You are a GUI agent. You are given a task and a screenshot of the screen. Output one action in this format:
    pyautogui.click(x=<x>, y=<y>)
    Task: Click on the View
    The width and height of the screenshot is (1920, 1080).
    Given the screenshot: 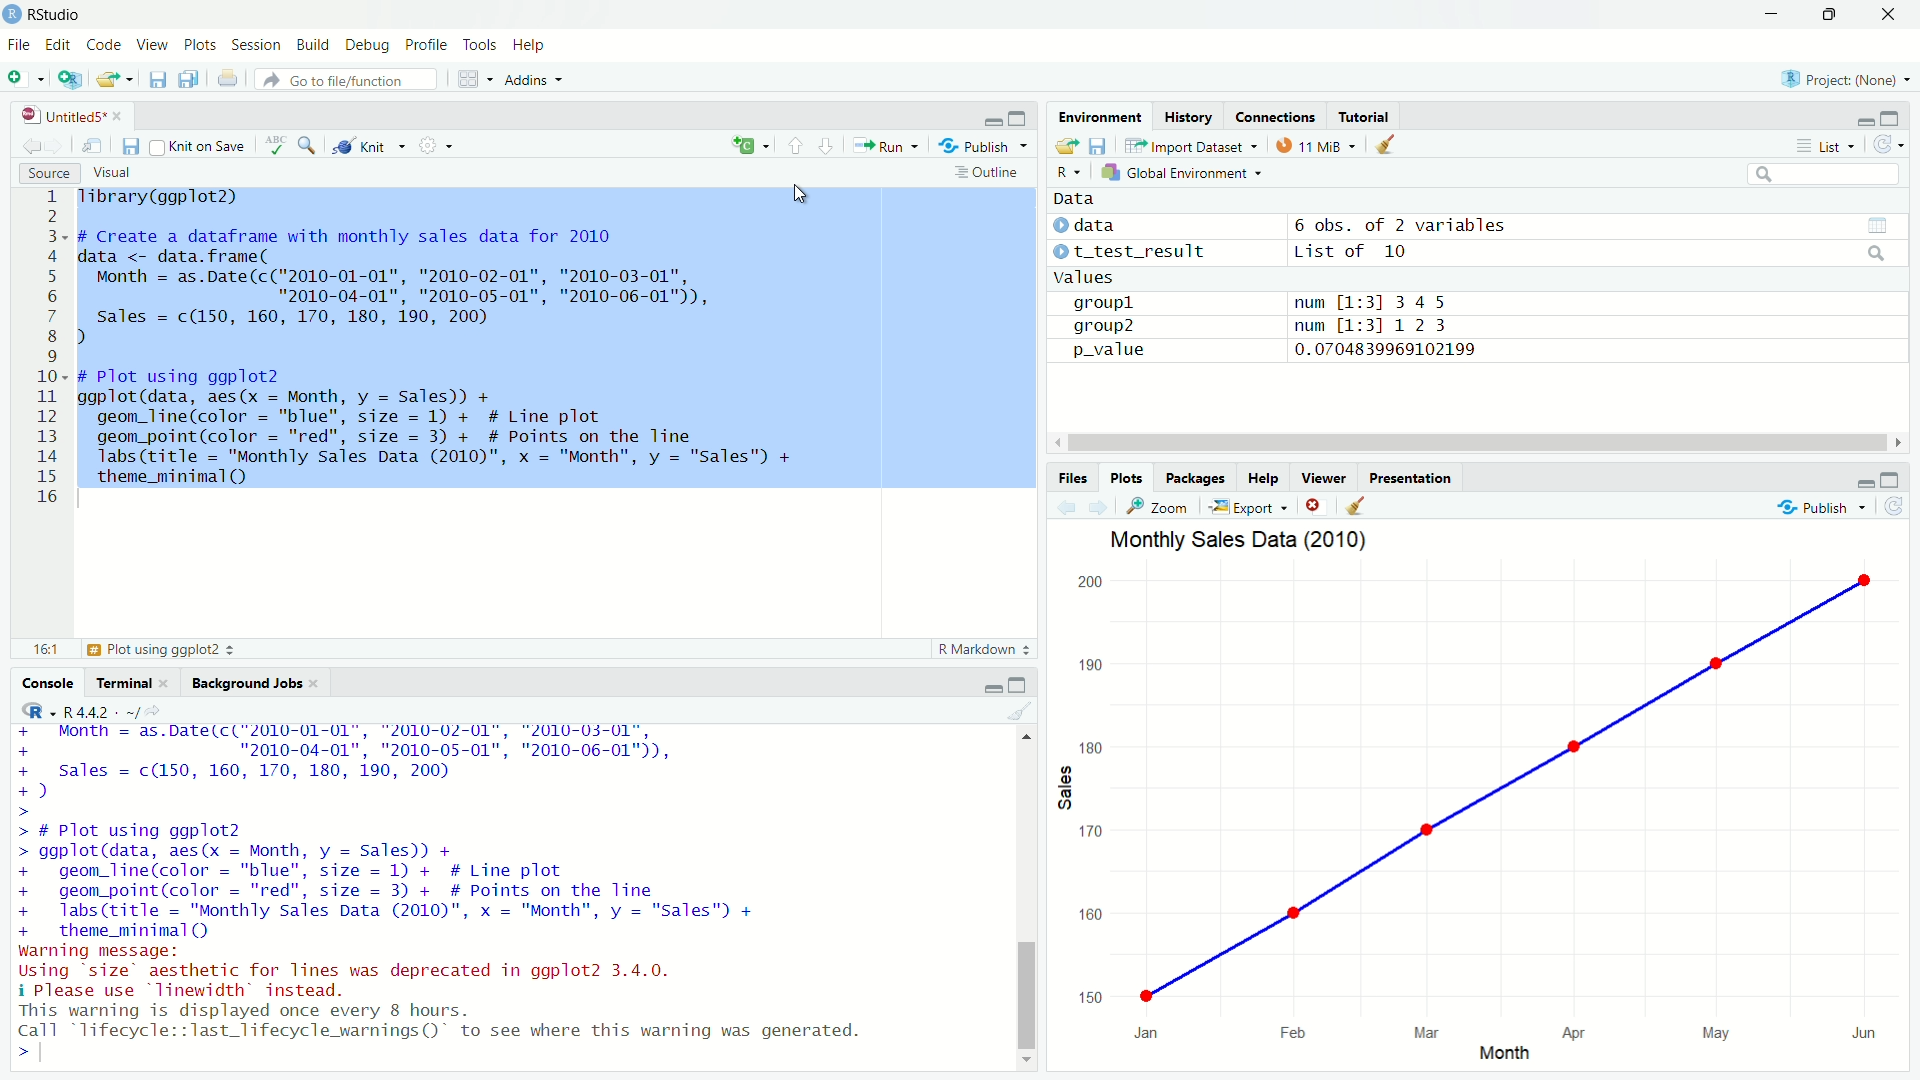 What is the action you would take?
    pyautogui.click(x=152, y=42)
    